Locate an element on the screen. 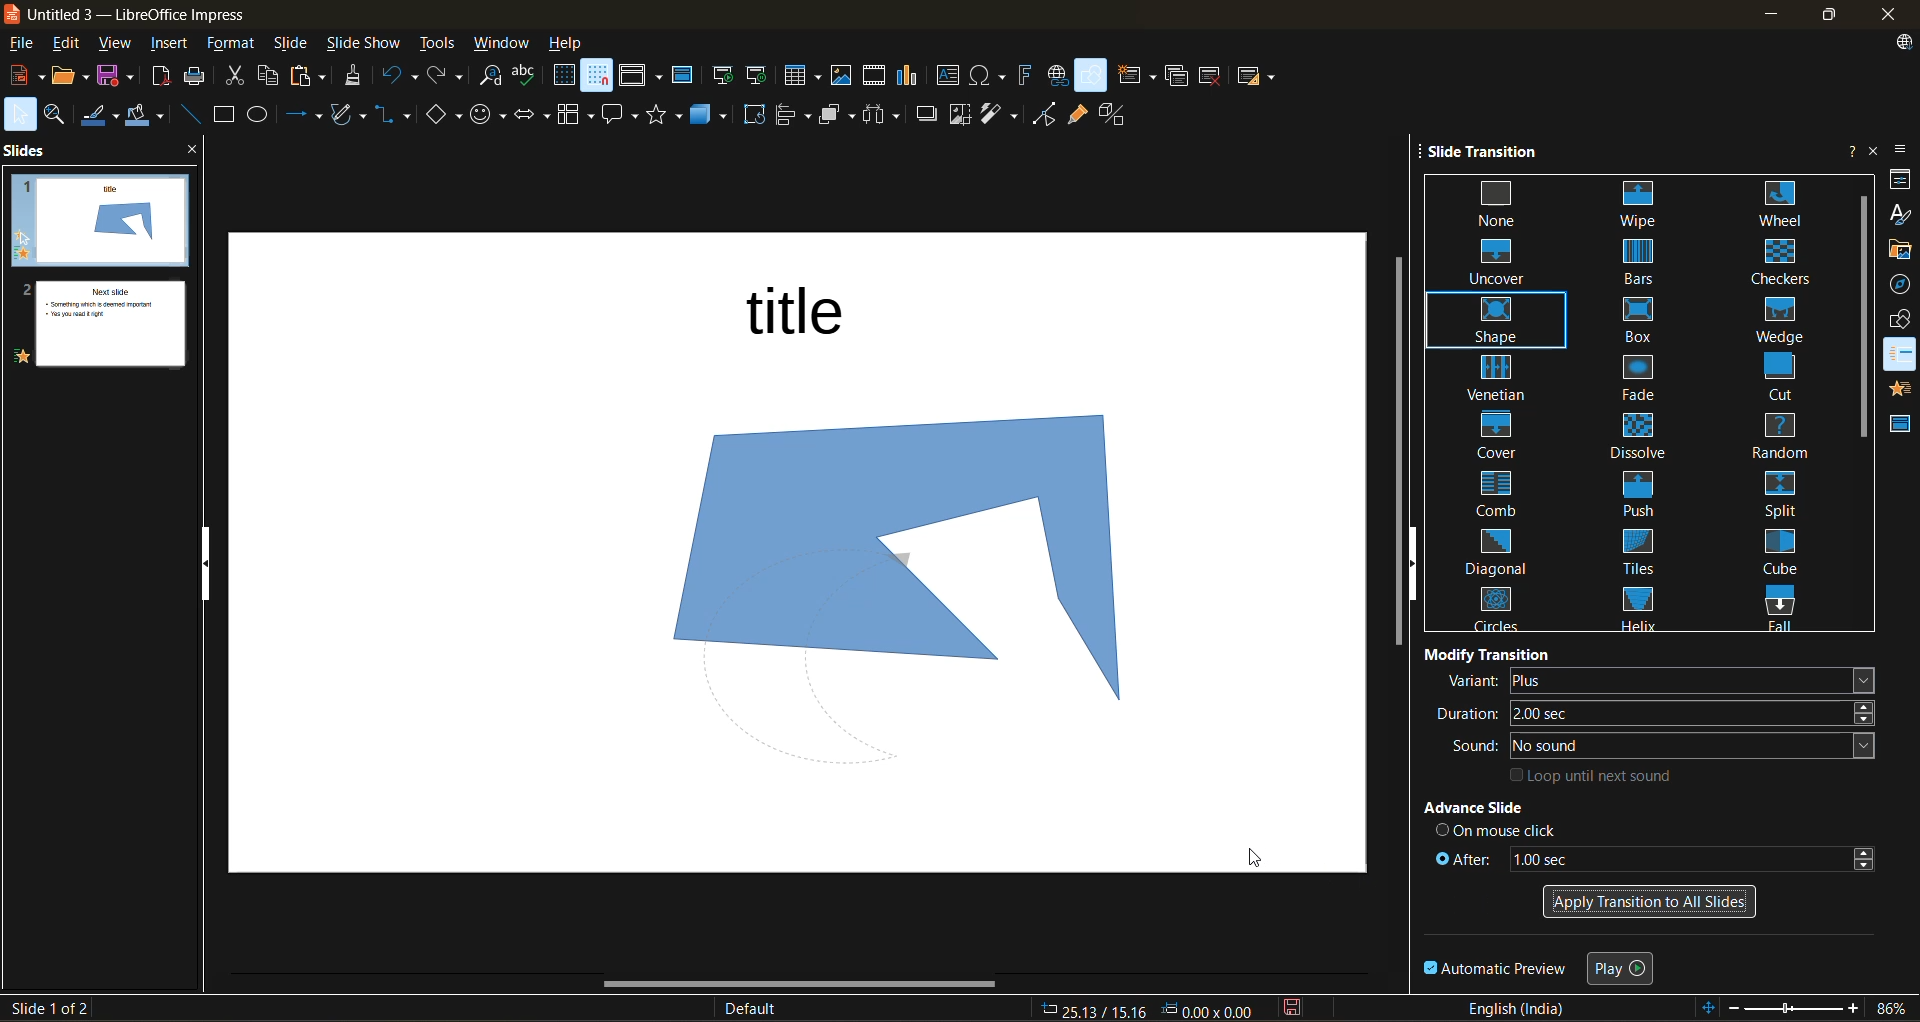  distribute is located at coordinates (885, 115).